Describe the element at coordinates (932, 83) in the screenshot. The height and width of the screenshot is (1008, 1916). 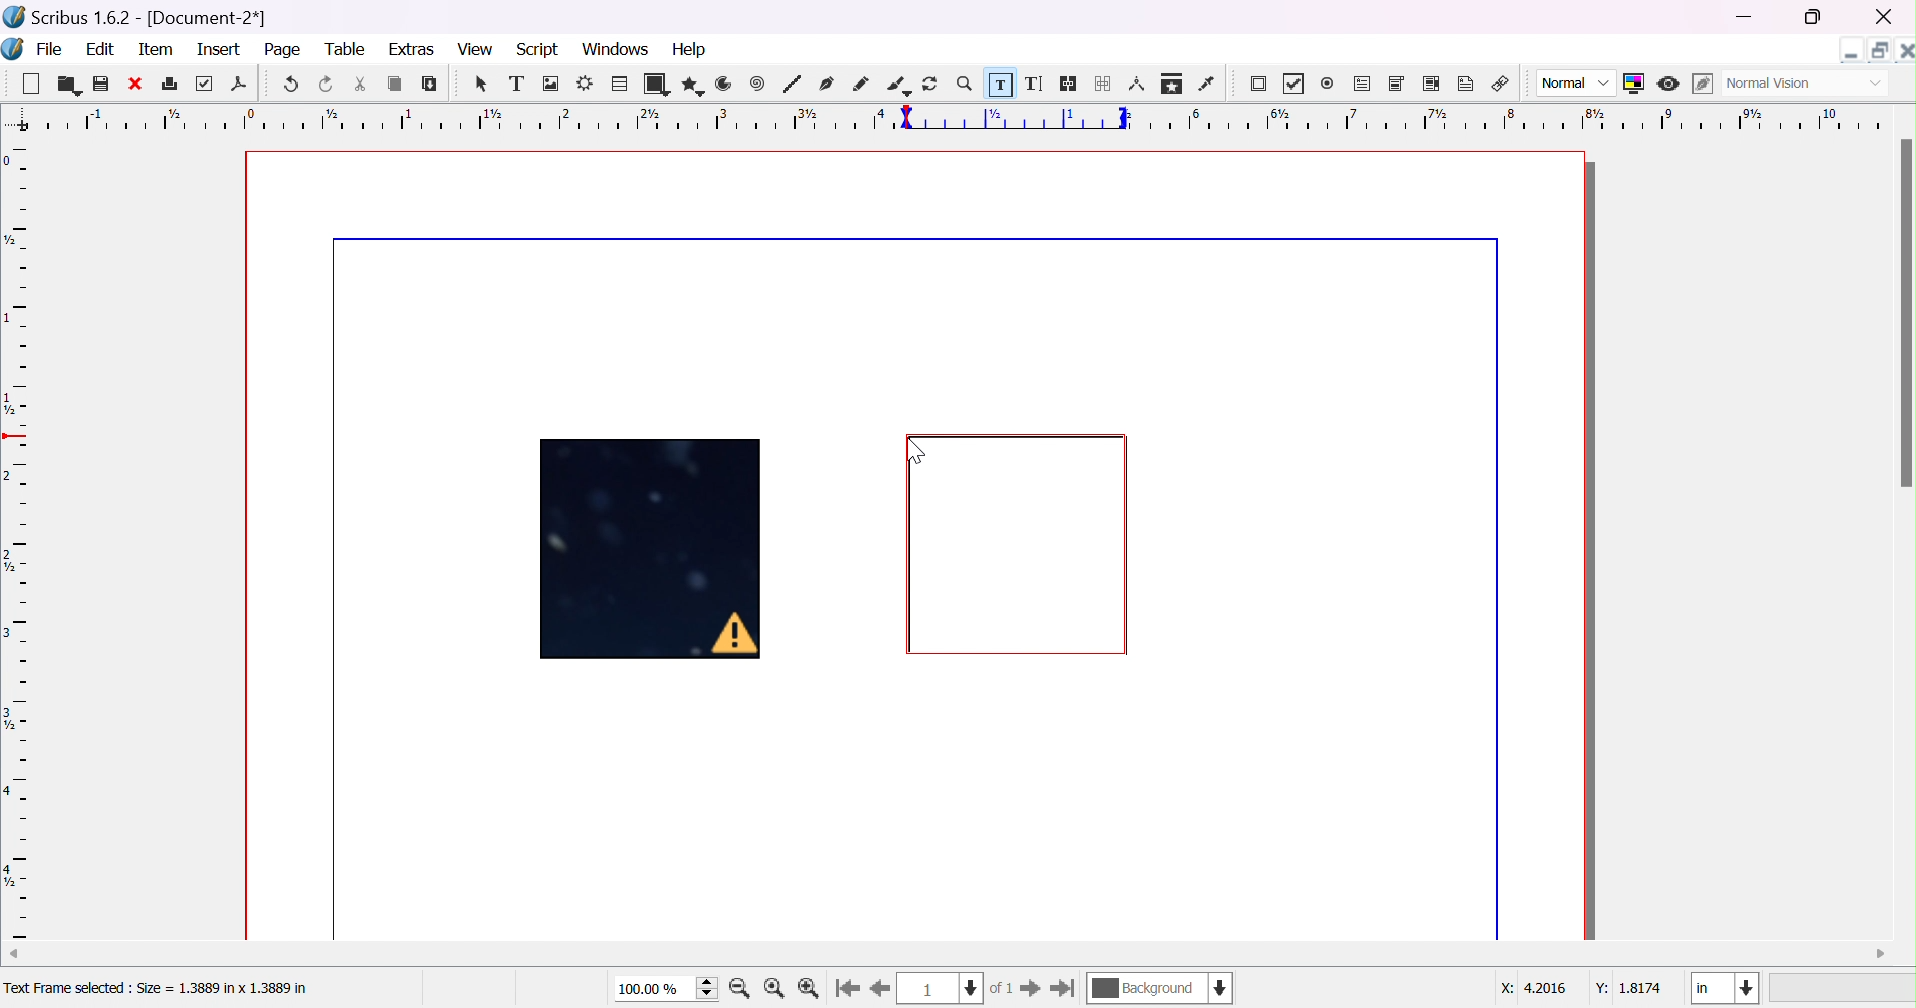
I see `rotate item` at that location.